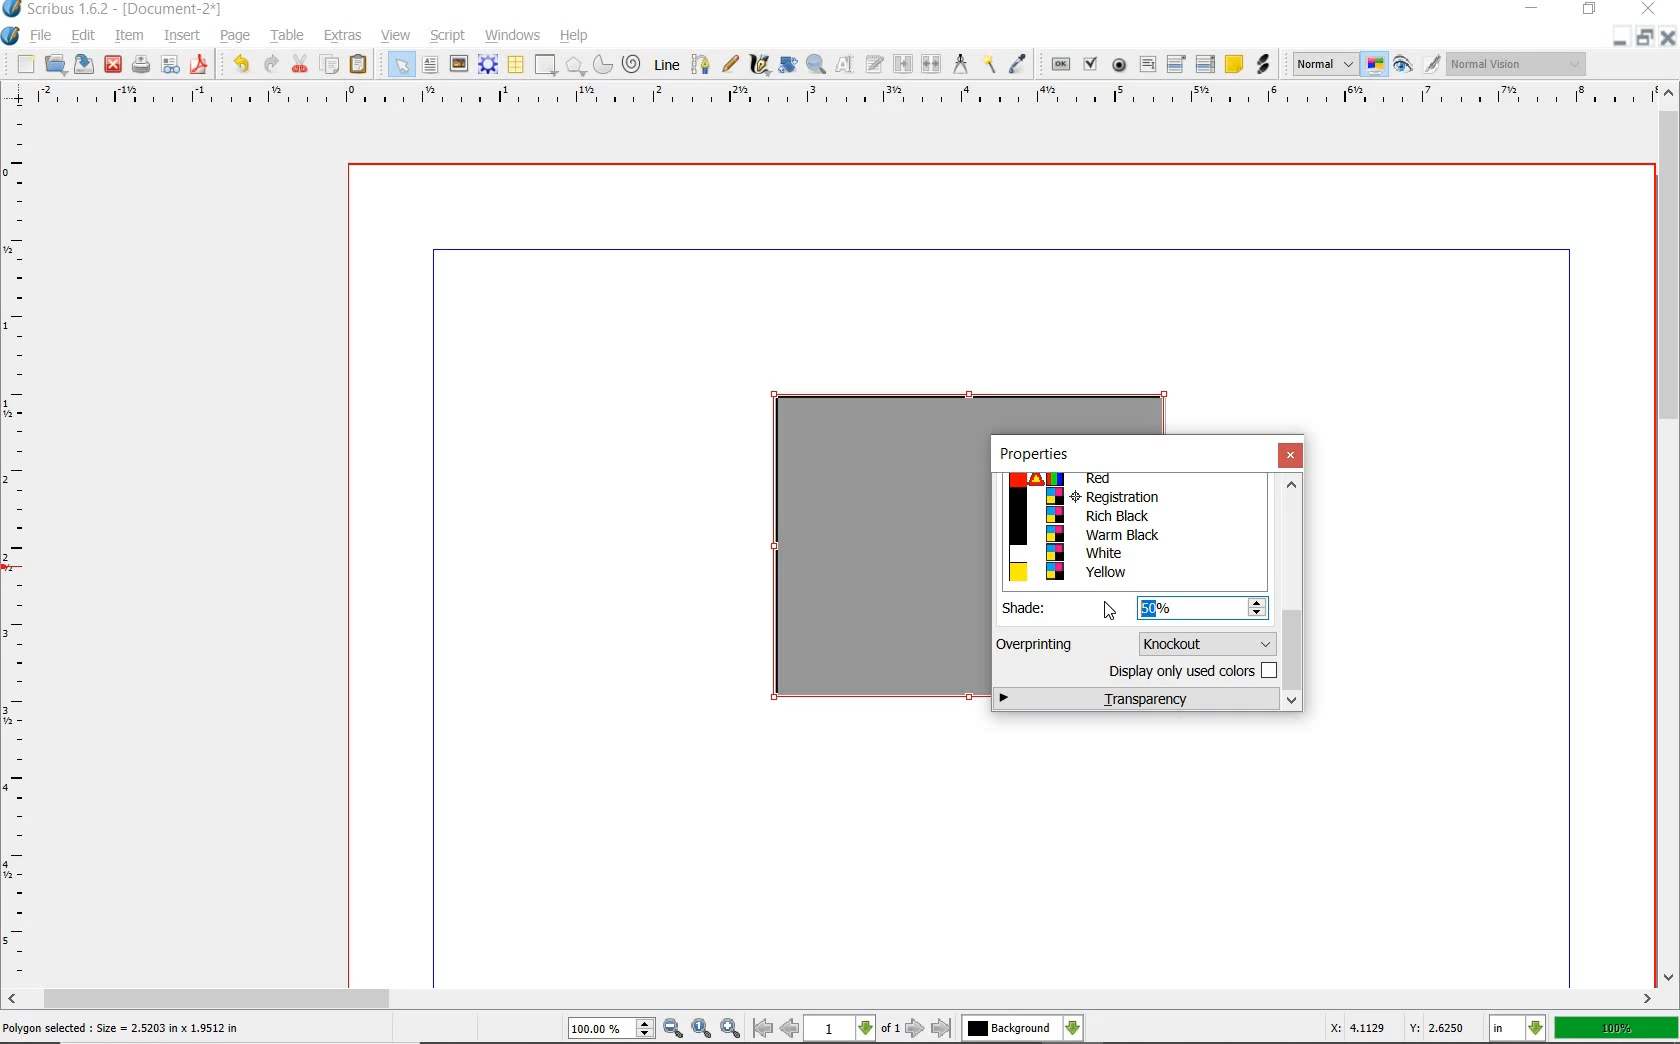 This screenshot has height=1044, width=1680. I want to click on preview mode, so click(1404, 67).